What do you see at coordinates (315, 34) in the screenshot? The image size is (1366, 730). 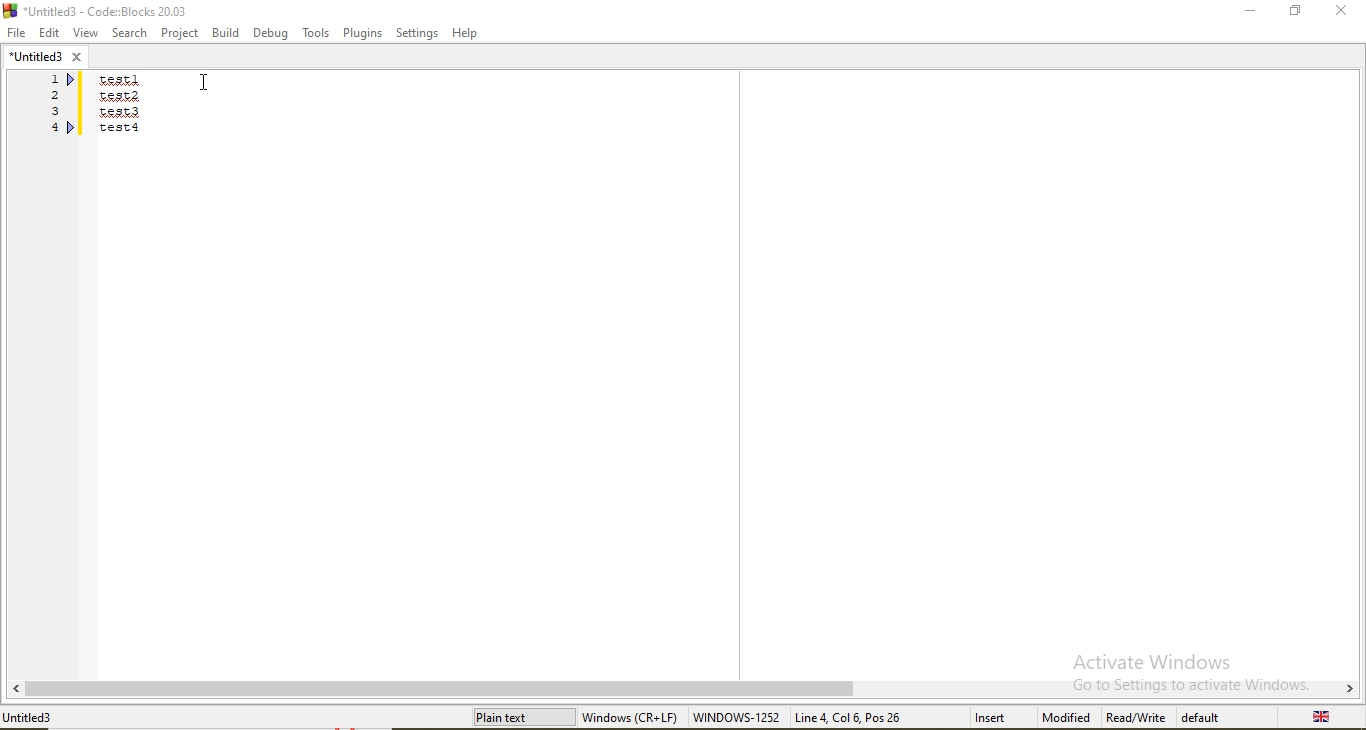 I see `Tools ` at bounding box center [315, 34].